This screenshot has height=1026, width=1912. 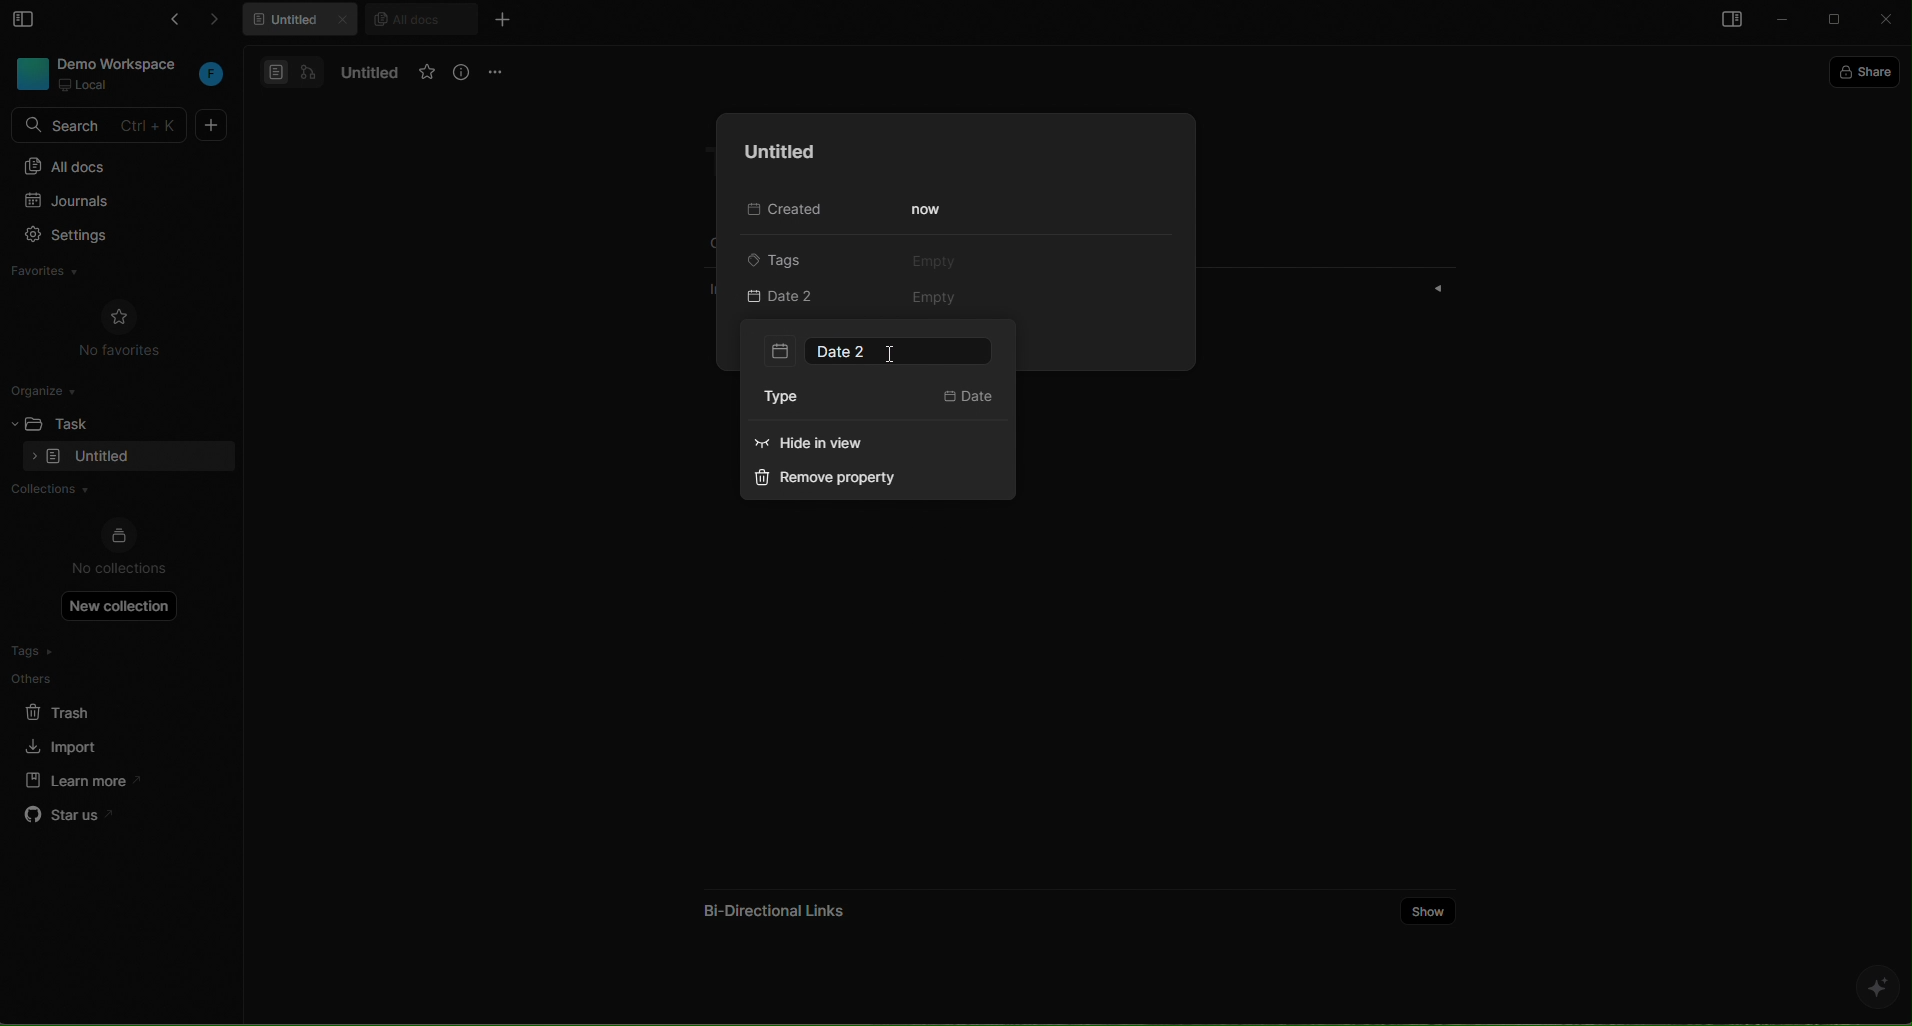 I want to click on task, so click(x=81, y=421).